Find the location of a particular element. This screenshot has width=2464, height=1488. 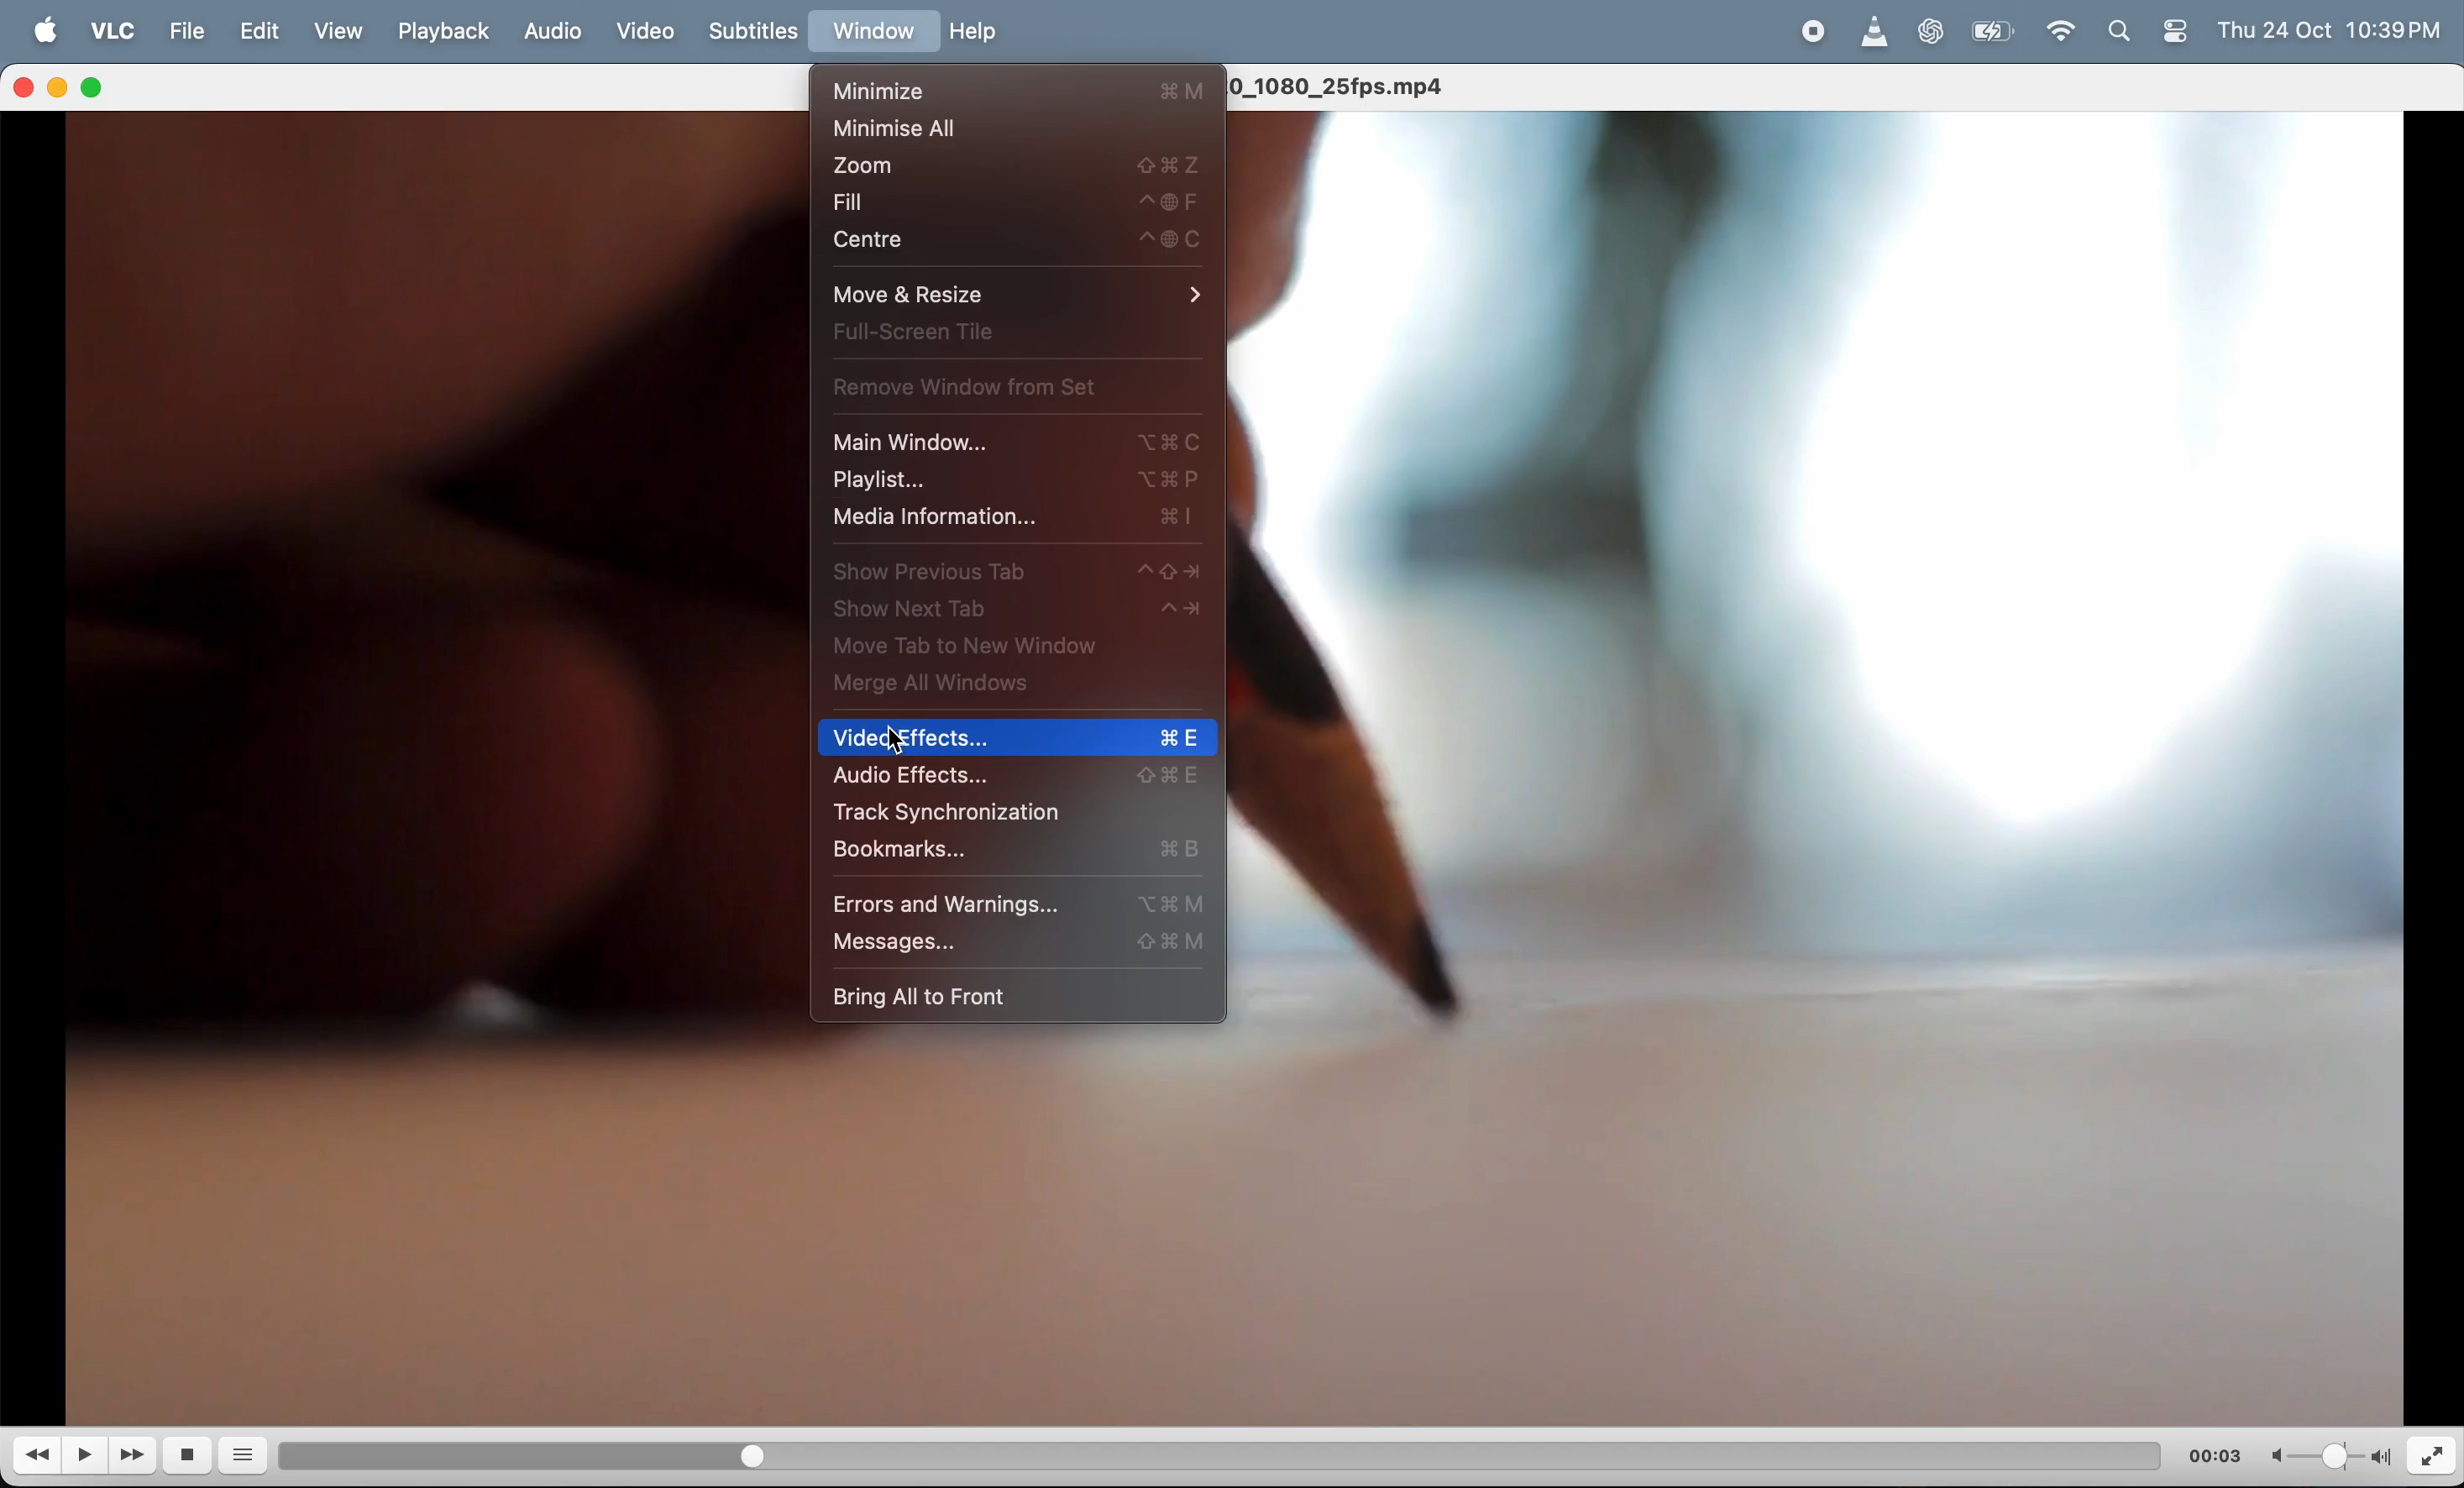

zoom is located at coordinates (1022, 164).